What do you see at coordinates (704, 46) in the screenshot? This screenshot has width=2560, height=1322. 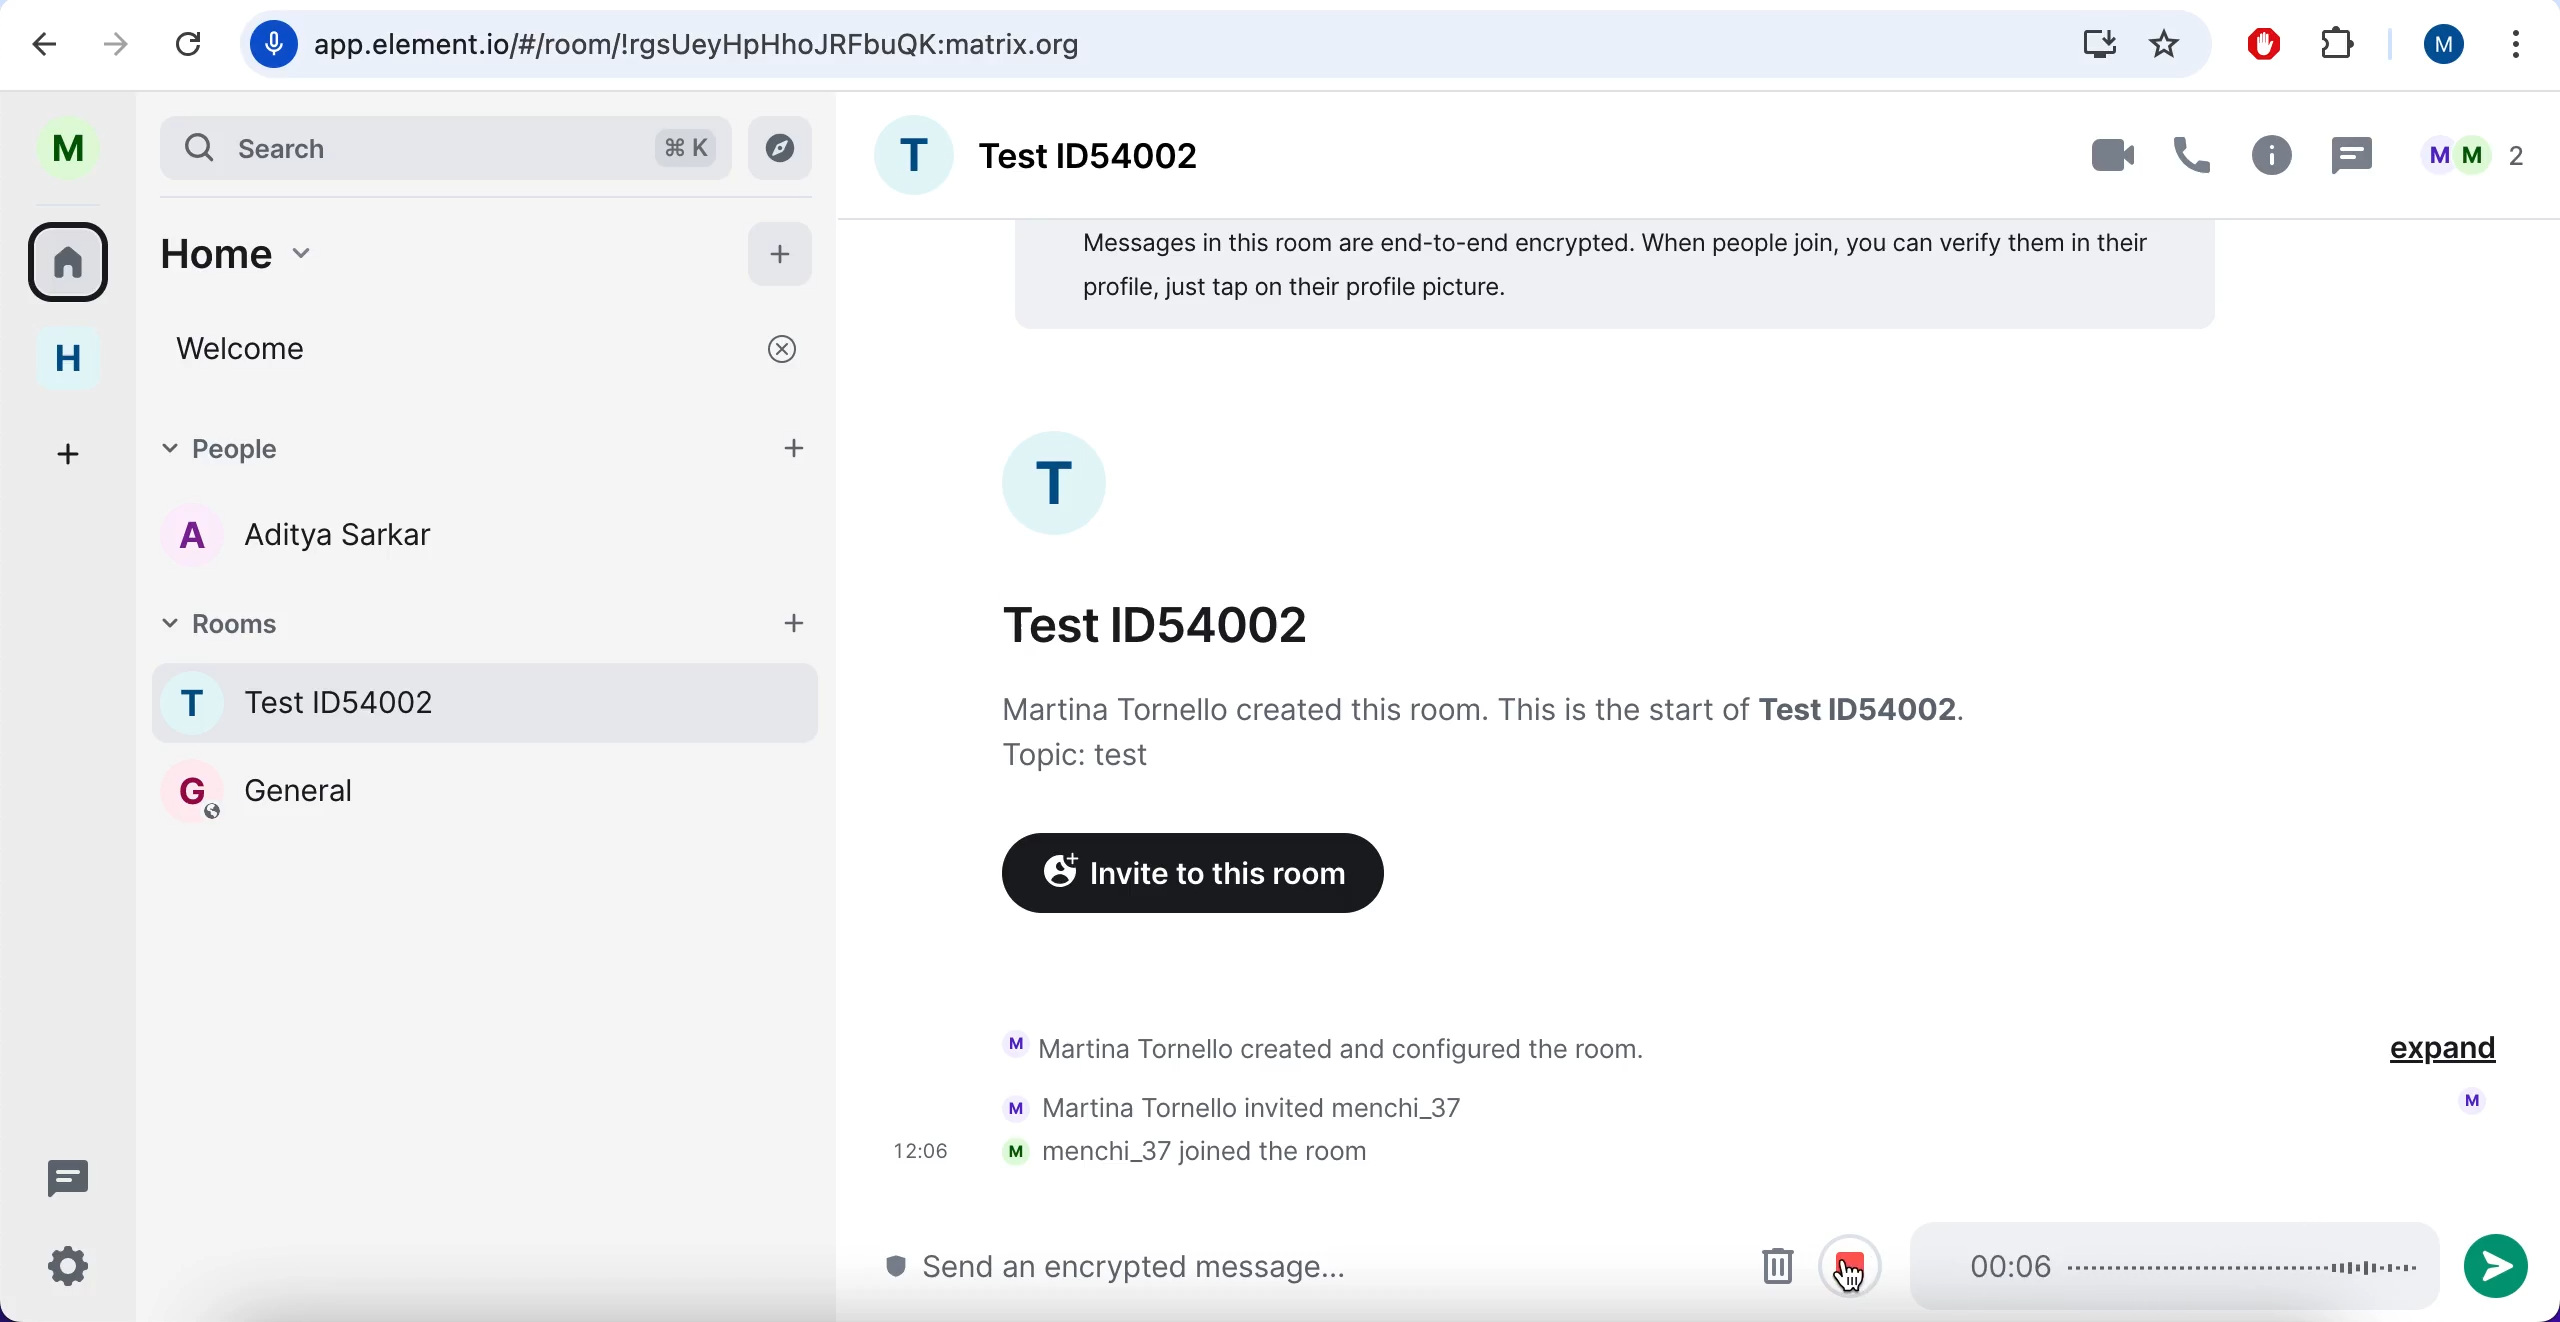 I see `google search` at bounding box center [704, 46].